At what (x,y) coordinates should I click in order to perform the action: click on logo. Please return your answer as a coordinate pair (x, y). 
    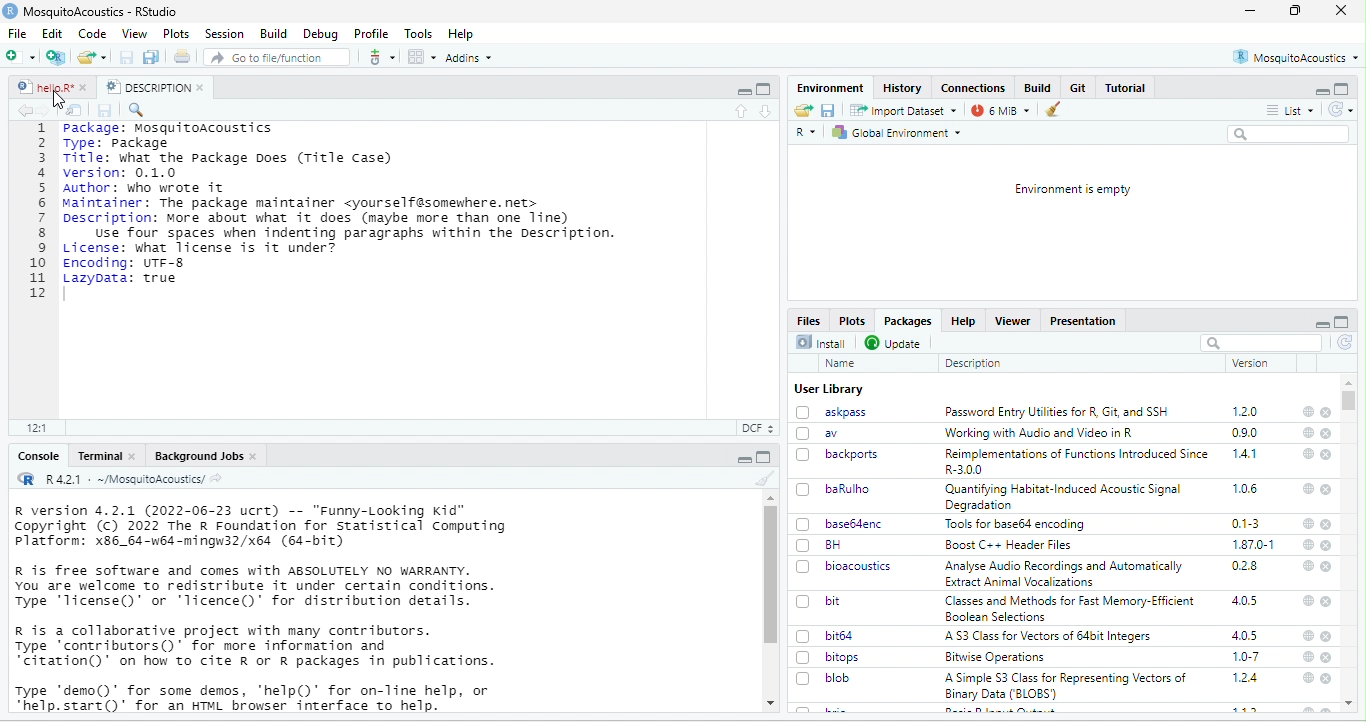
    Looking at the image, I should click on (10, 11).